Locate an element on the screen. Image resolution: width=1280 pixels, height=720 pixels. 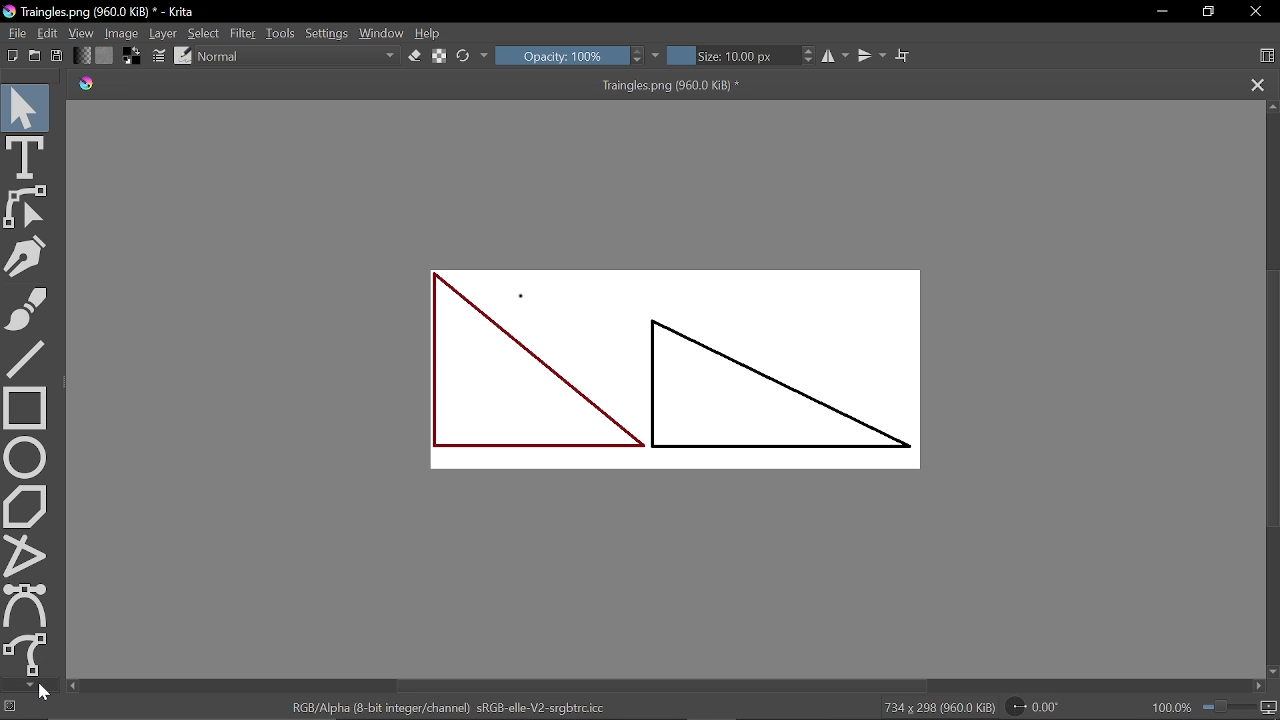
Normal is located at coordinates (298, 56).